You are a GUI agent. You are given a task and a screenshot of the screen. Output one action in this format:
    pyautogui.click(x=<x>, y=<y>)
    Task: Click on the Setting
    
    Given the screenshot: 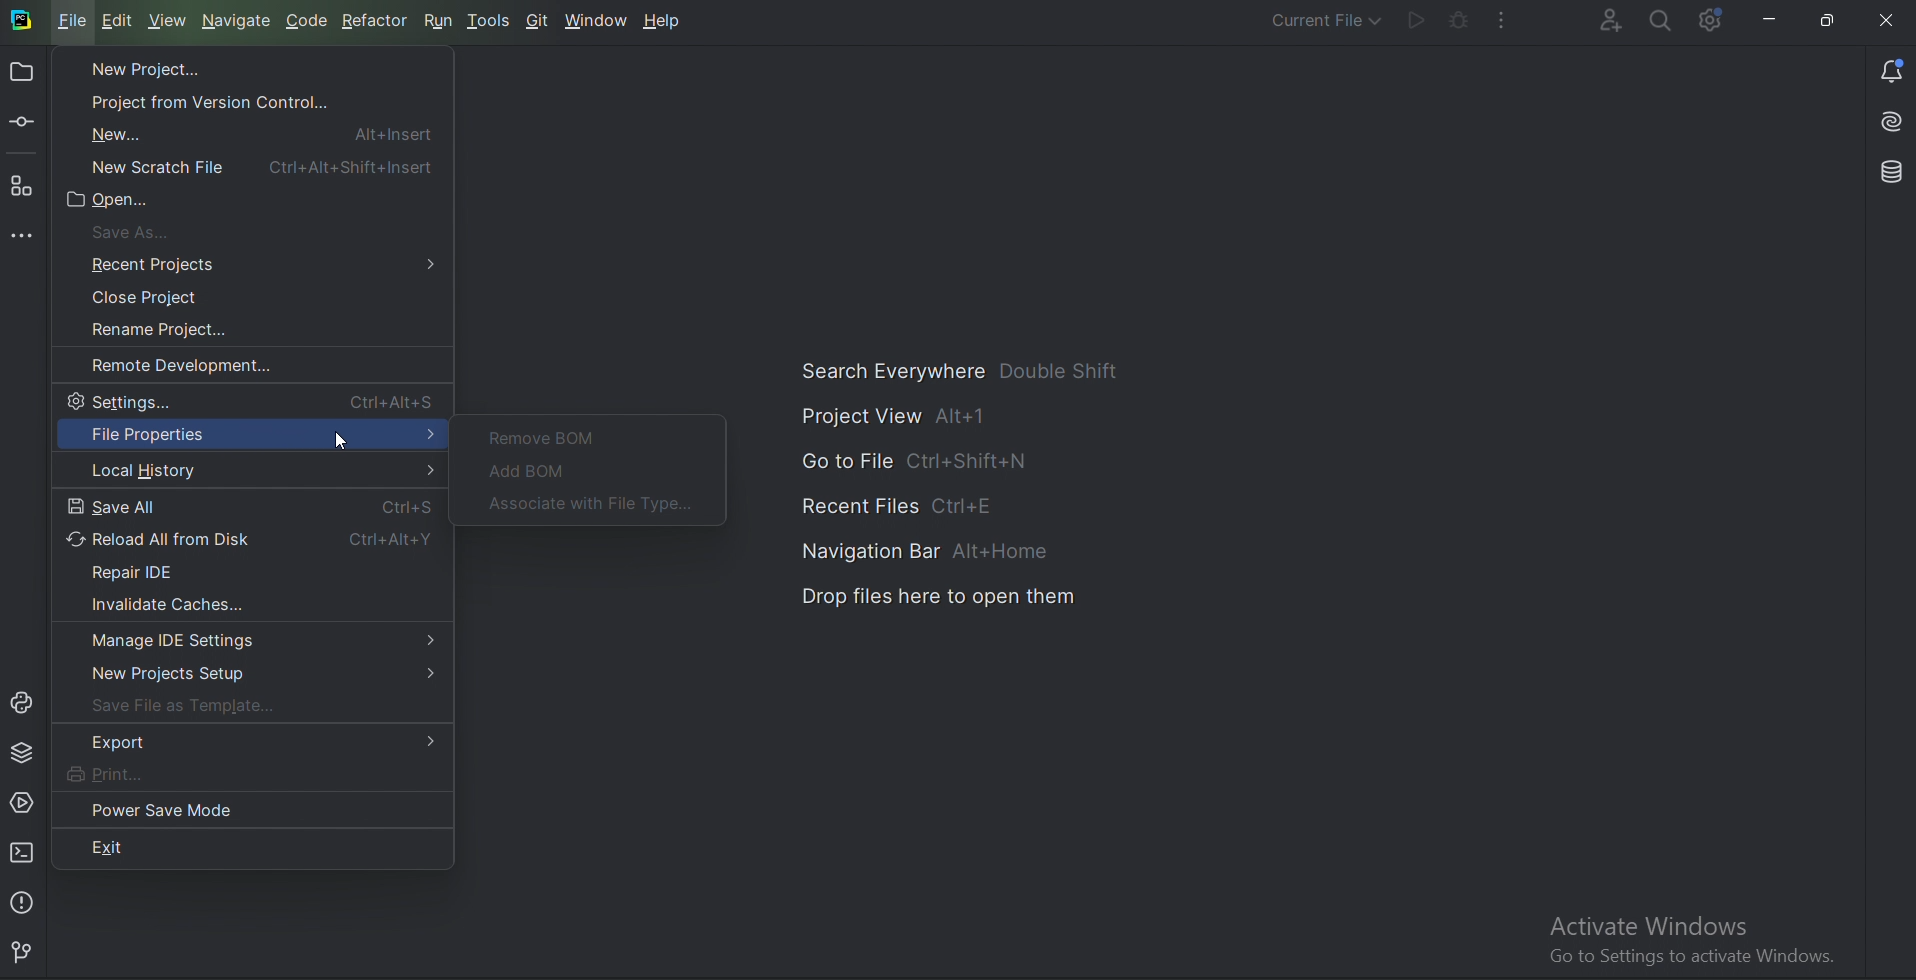 What is the action you would take?
    pyautogui.click(x=1714, y=19)
    